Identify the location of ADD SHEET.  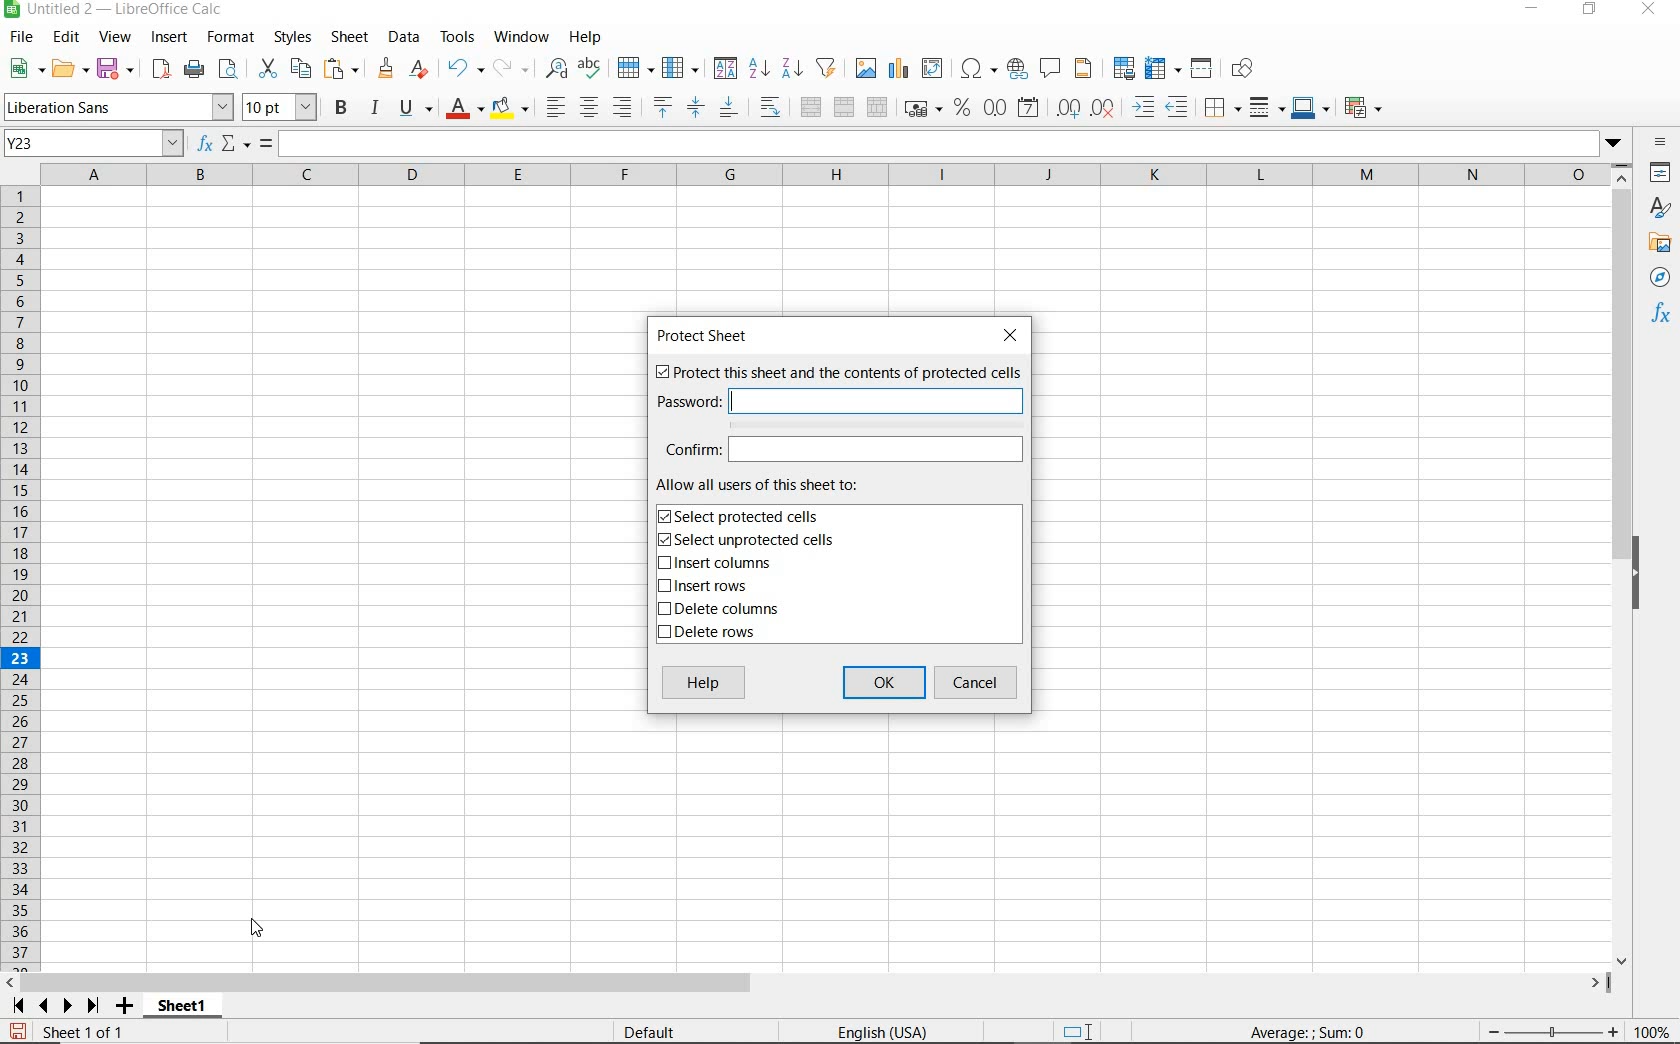
(127, 1007).